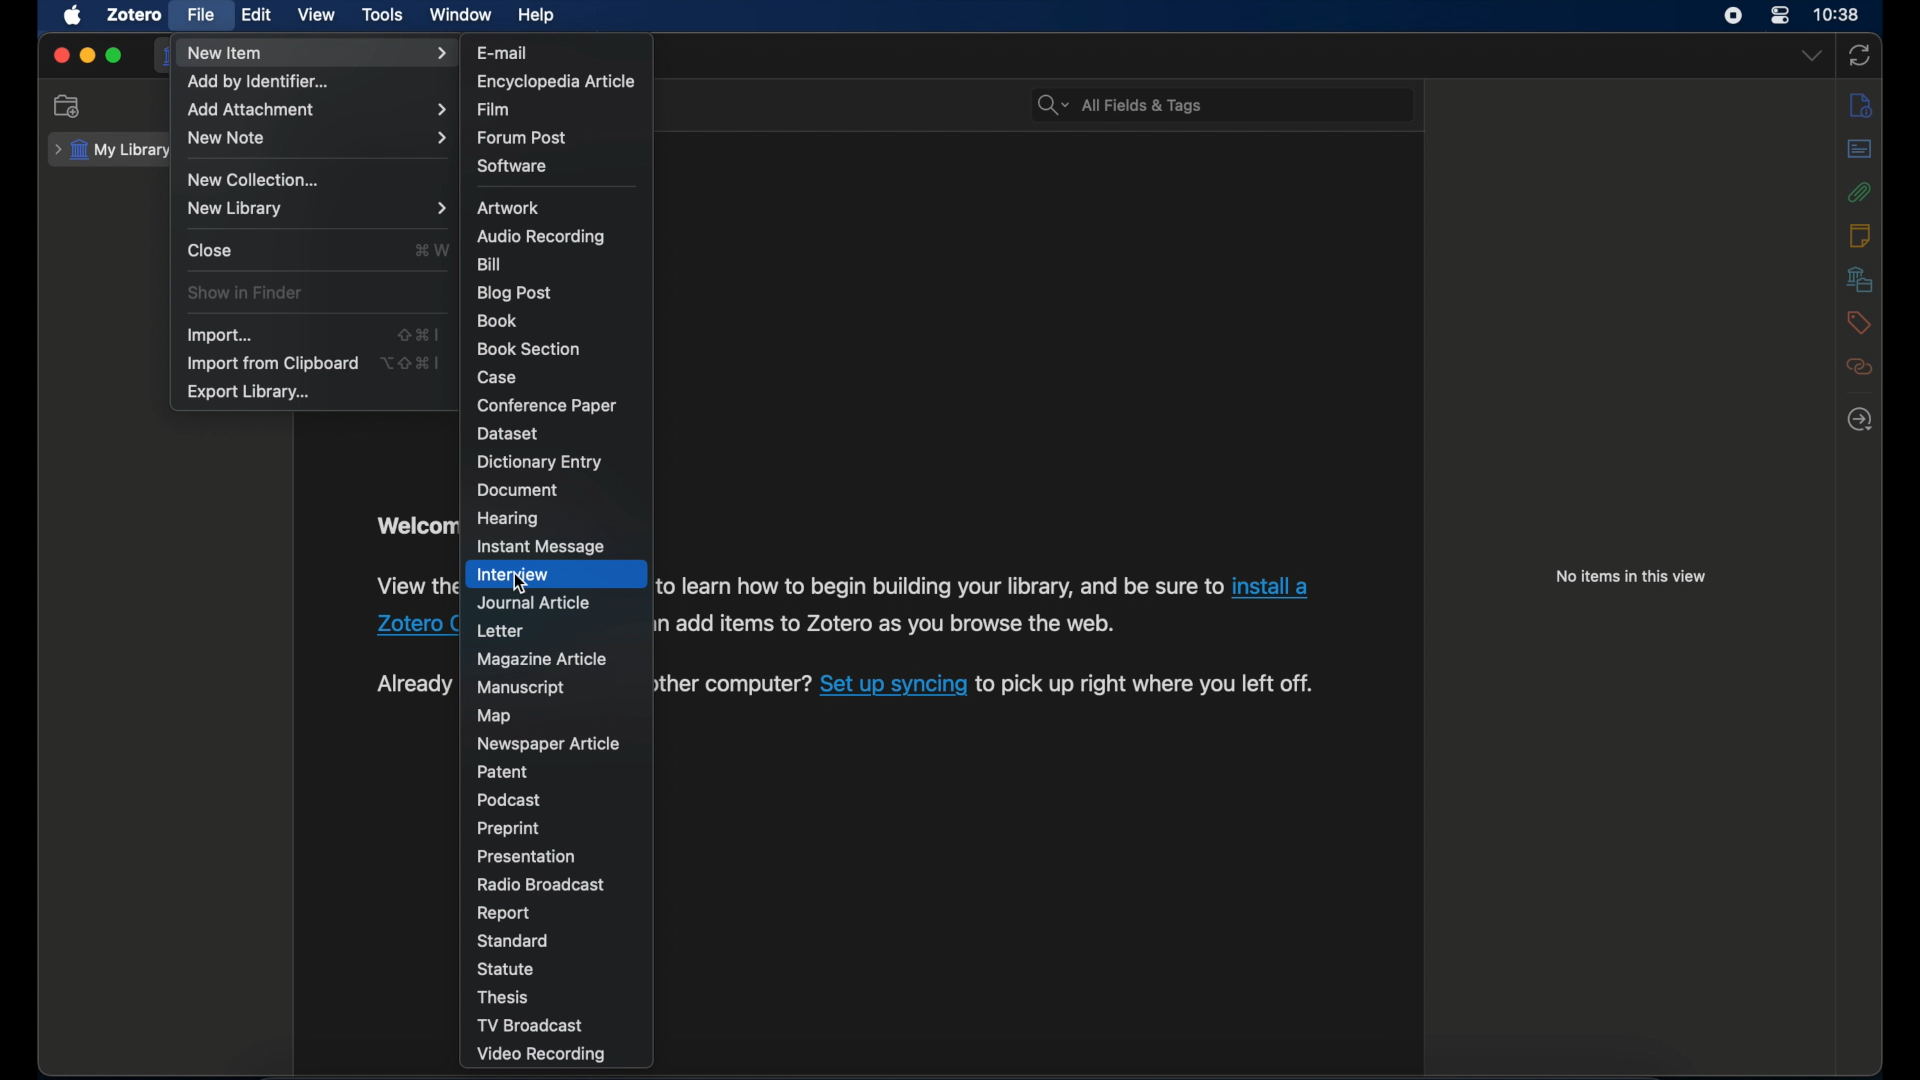 This screenshot has height=1080, width=1920. What do you see at coordinates (1860, 236) in the screenshot?
I see `notes` at bounding box center [1860, 236].